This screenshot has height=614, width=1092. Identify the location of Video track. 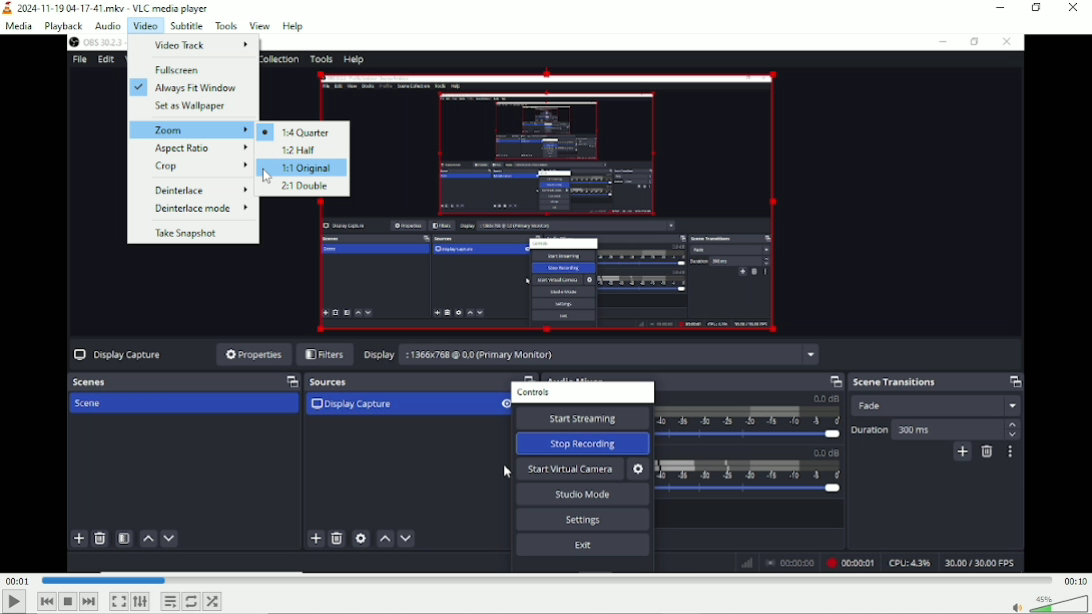
(203, 44).